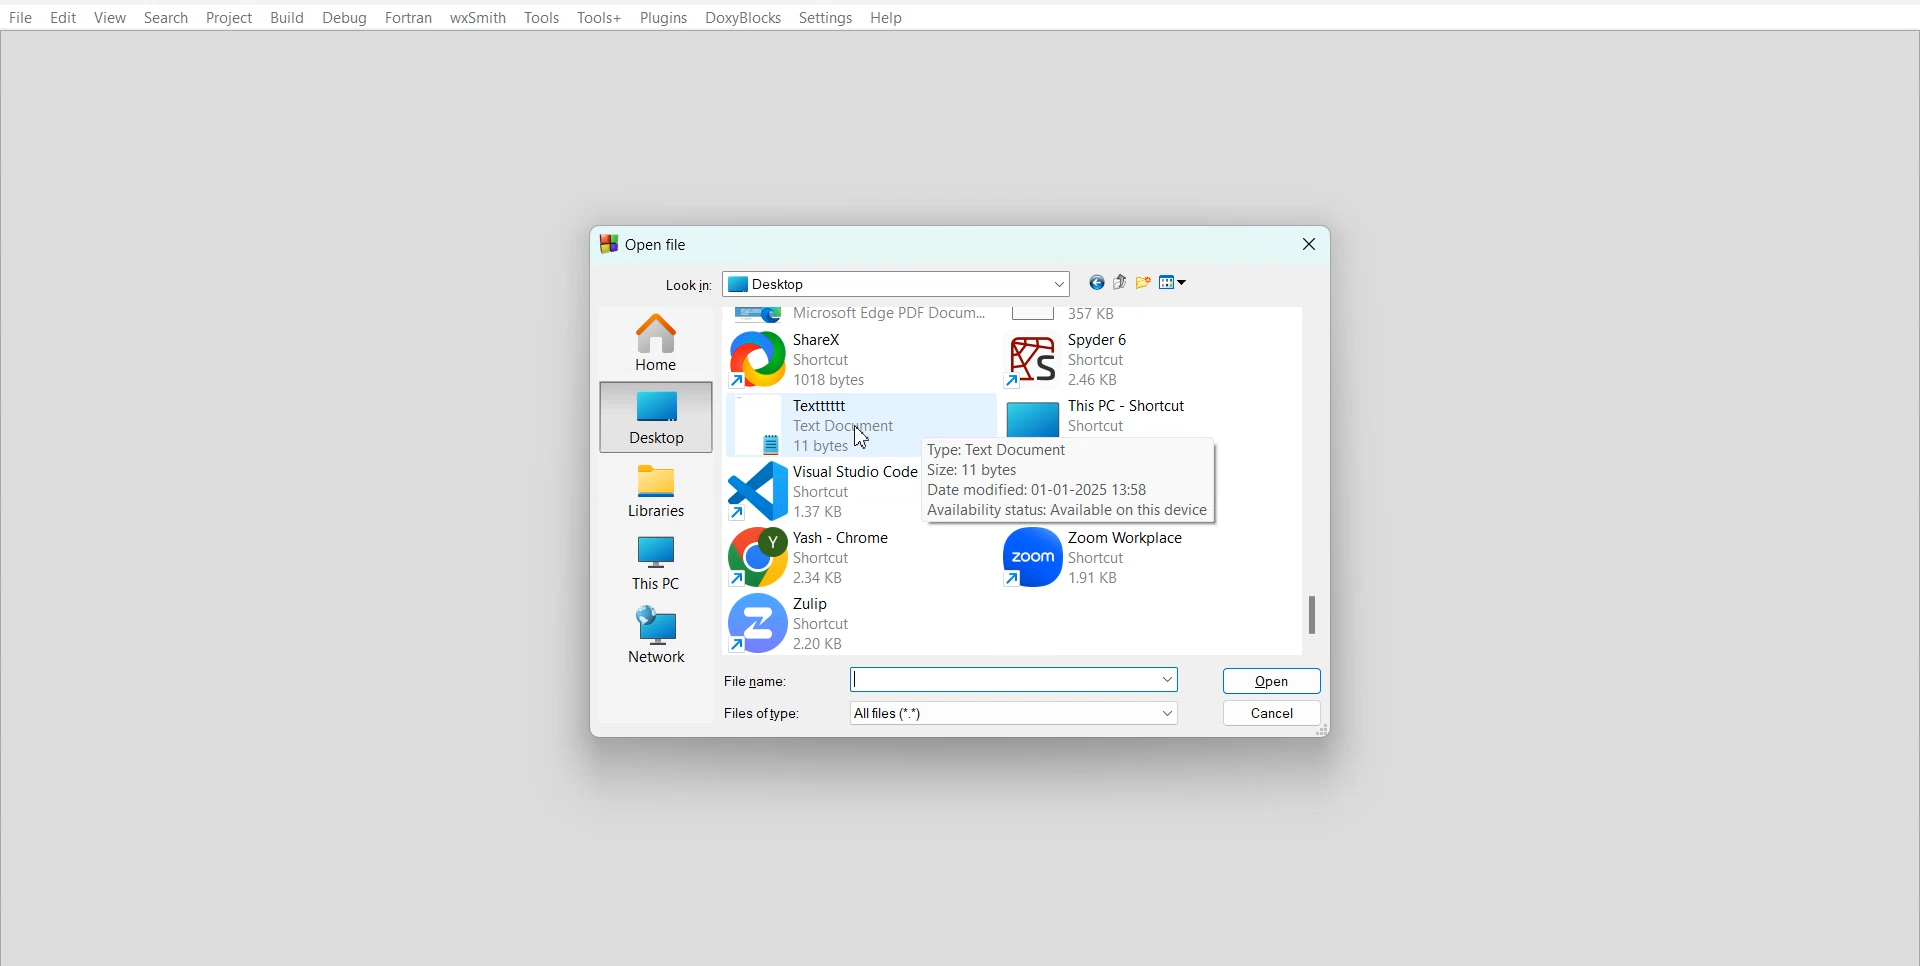 This screenshot has width=1920, height=966. What do you see at coordinates (812, 423) in the screenshot?
I see `File` at bounding box center [812, 423].